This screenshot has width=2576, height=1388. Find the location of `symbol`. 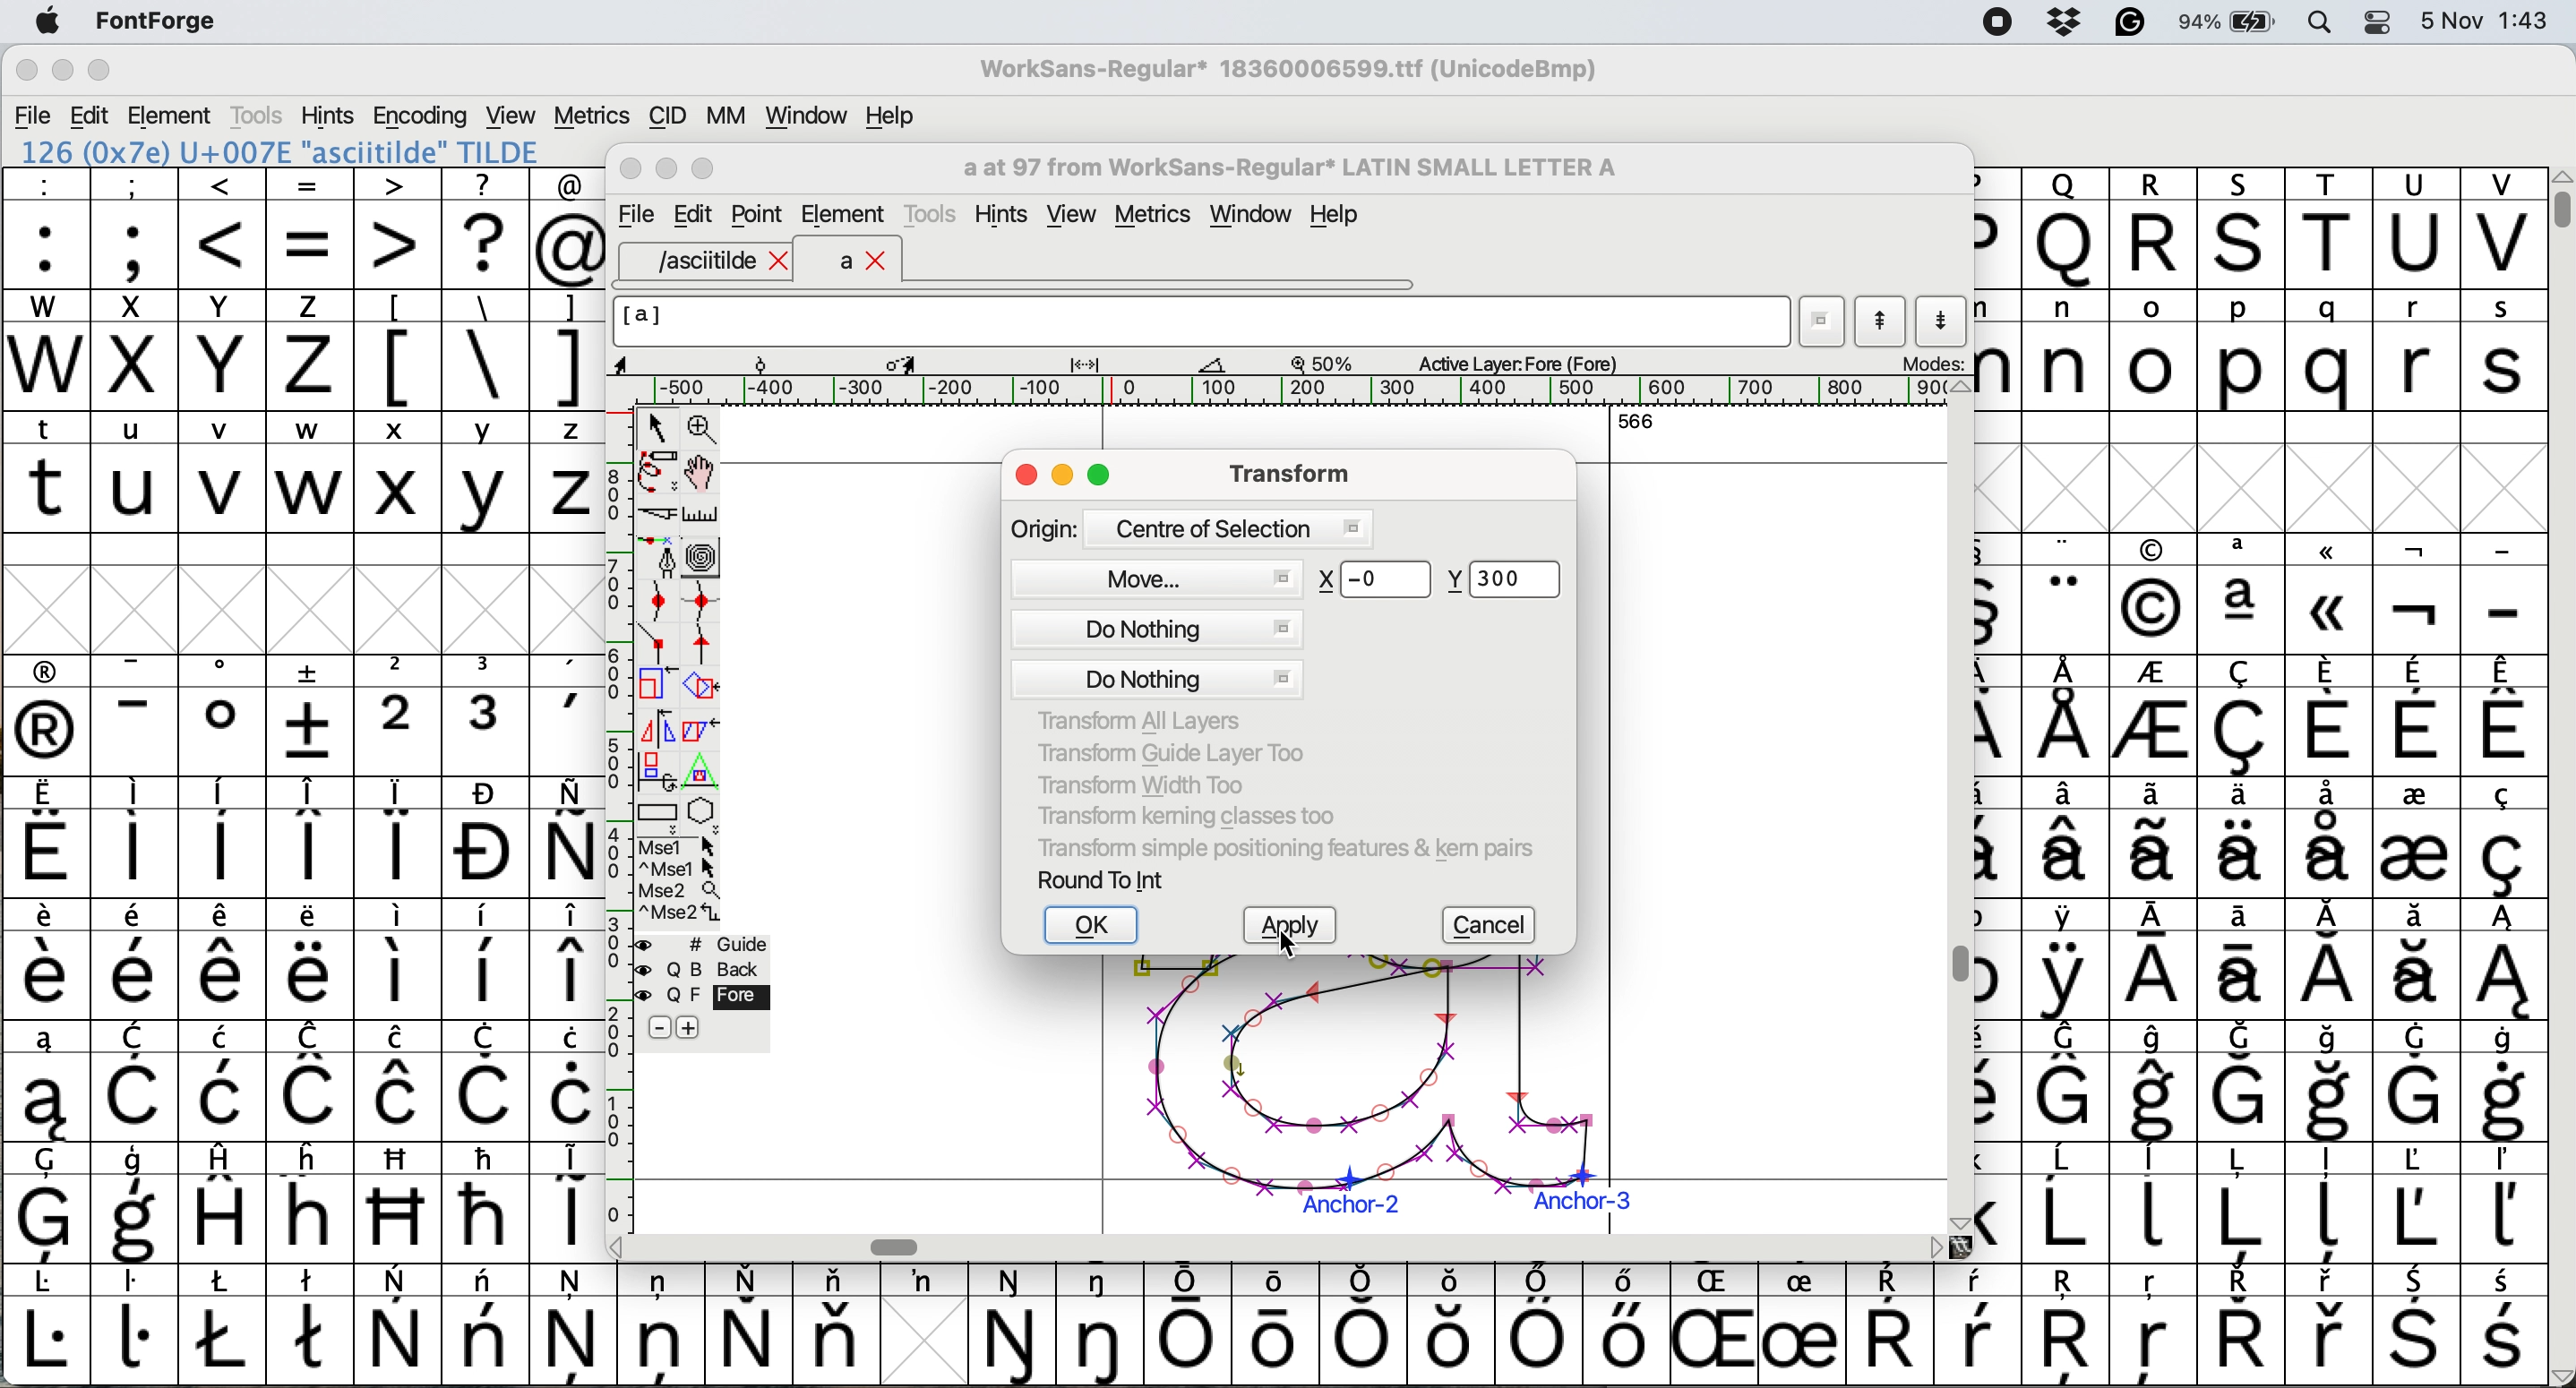

symbol is located at coordinates (1978, 1325).